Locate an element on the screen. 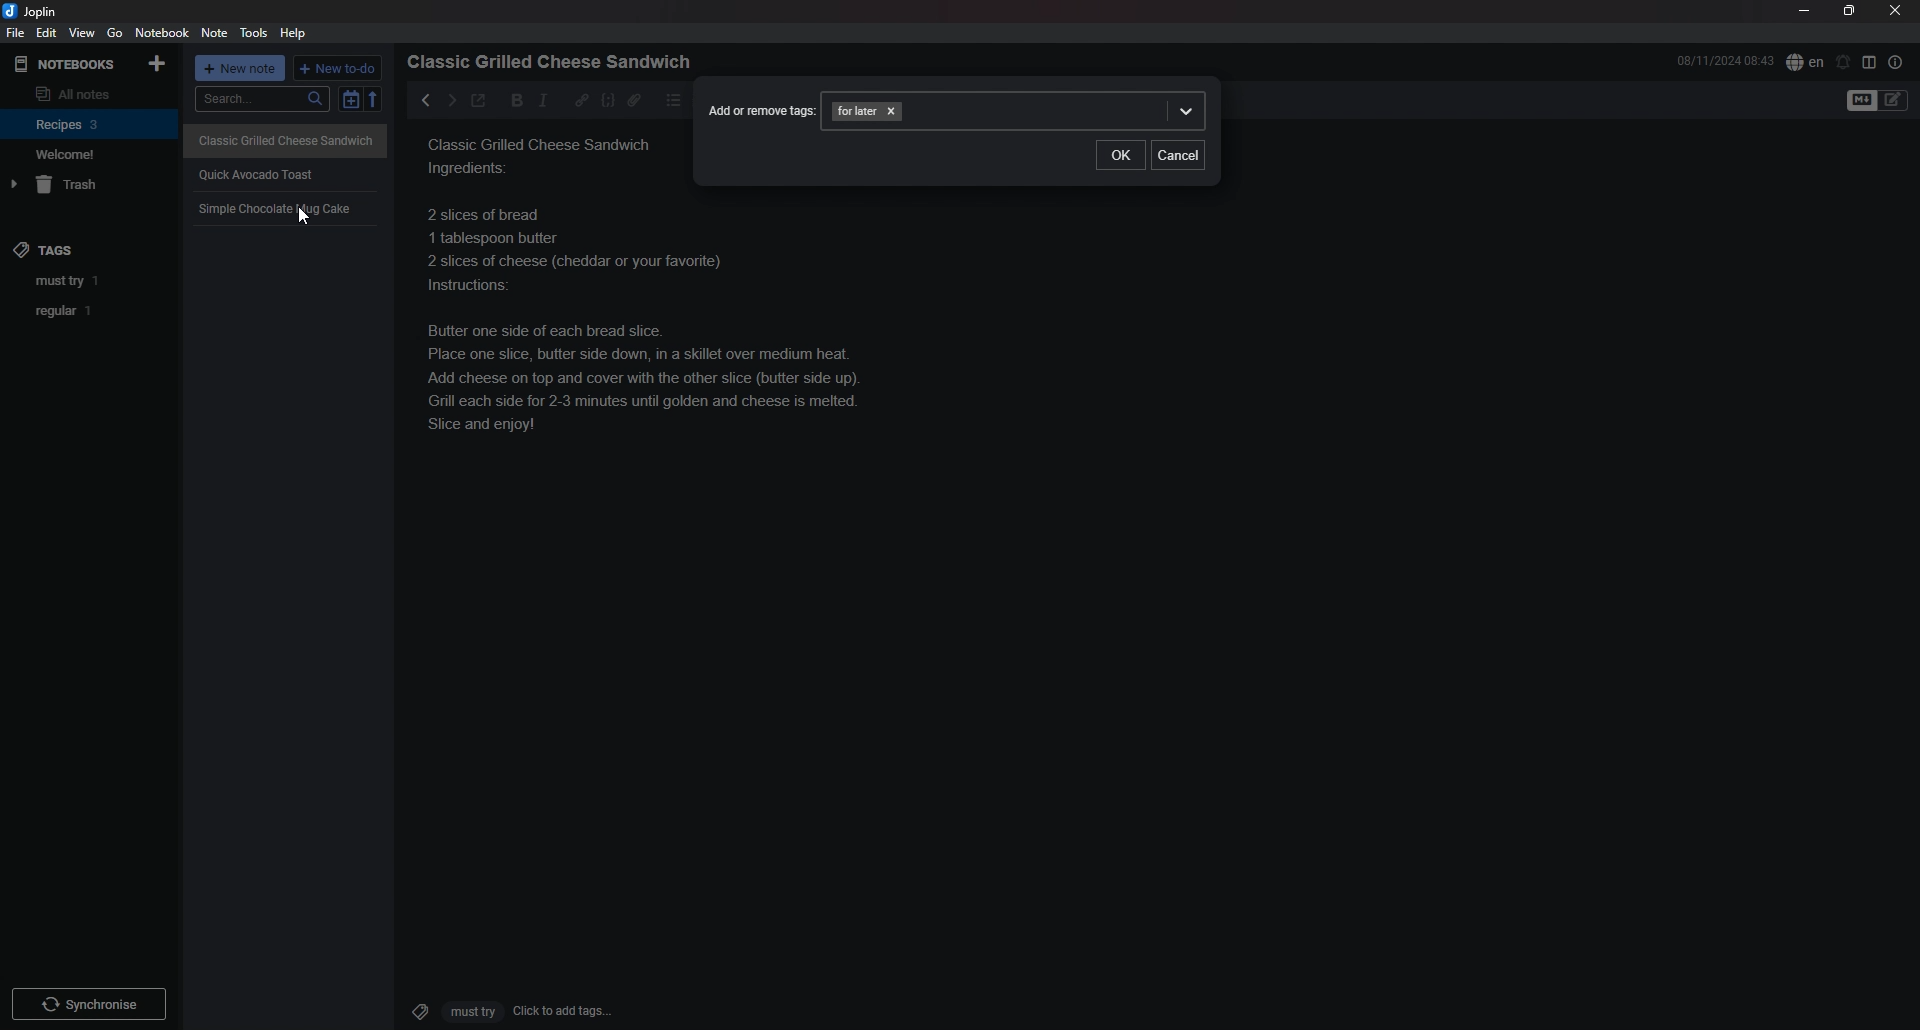 This screenshot has width=1920, height=1030. notebook is located at coordinates (164, 32).